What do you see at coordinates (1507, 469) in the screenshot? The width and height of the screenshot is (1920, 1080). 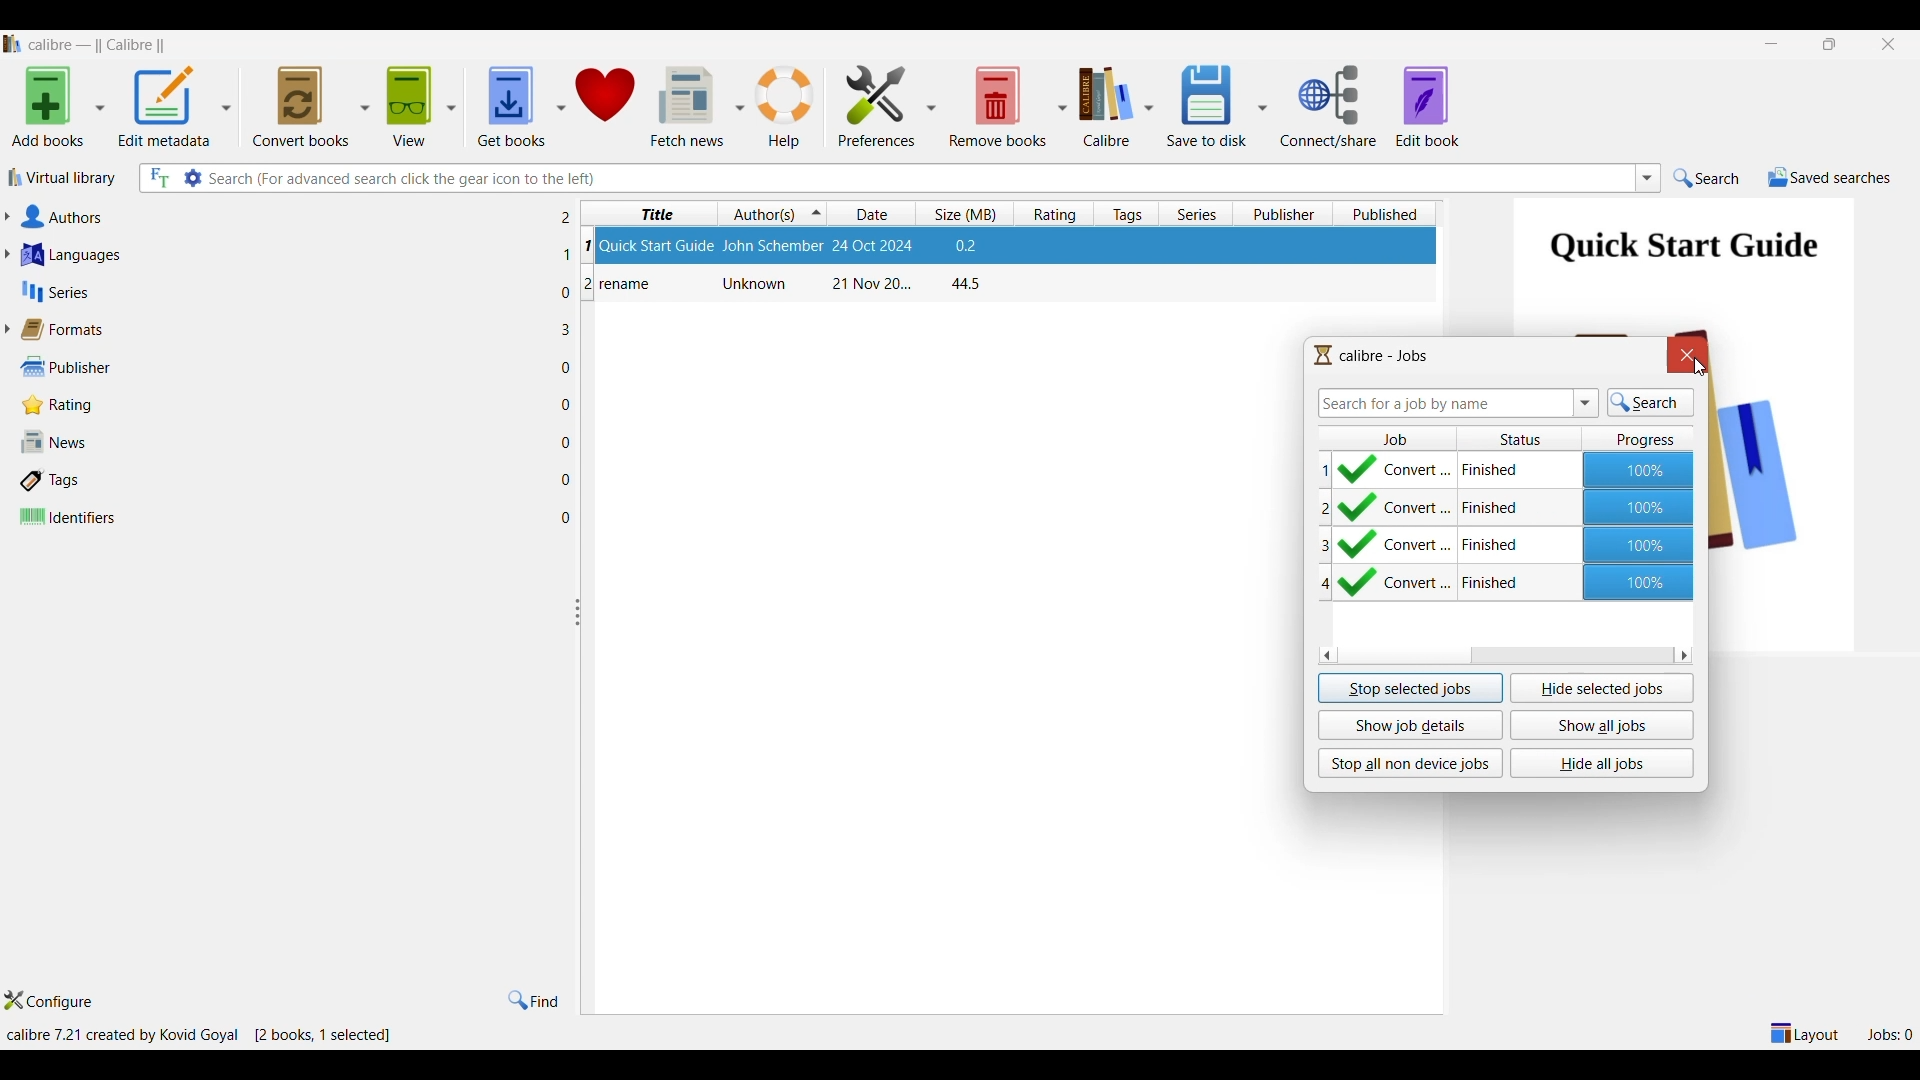 I see `Current conversion completed` at bounding box center [1507, 469].